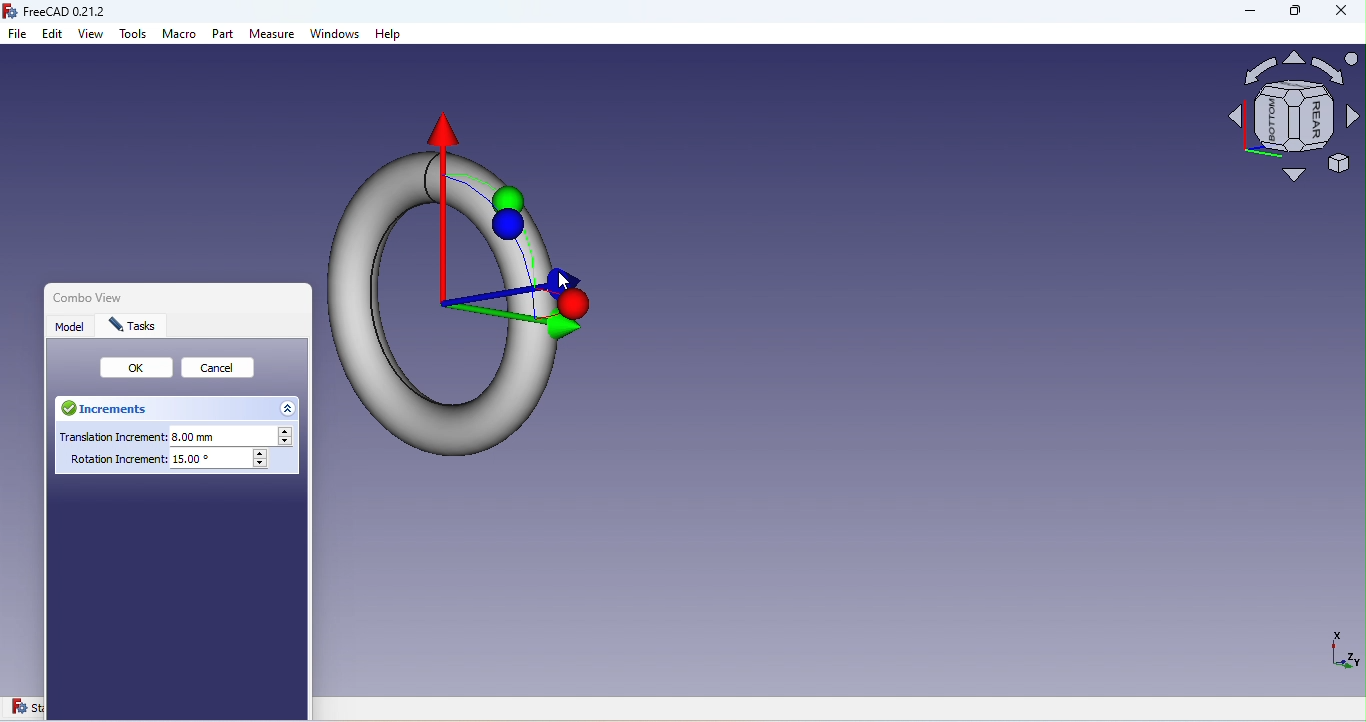 This screenshot has width=1366, height=722. What do you see at coordinates (53, 35) in the screenshot?
I see `Edit` at bounding box center [53, 35].